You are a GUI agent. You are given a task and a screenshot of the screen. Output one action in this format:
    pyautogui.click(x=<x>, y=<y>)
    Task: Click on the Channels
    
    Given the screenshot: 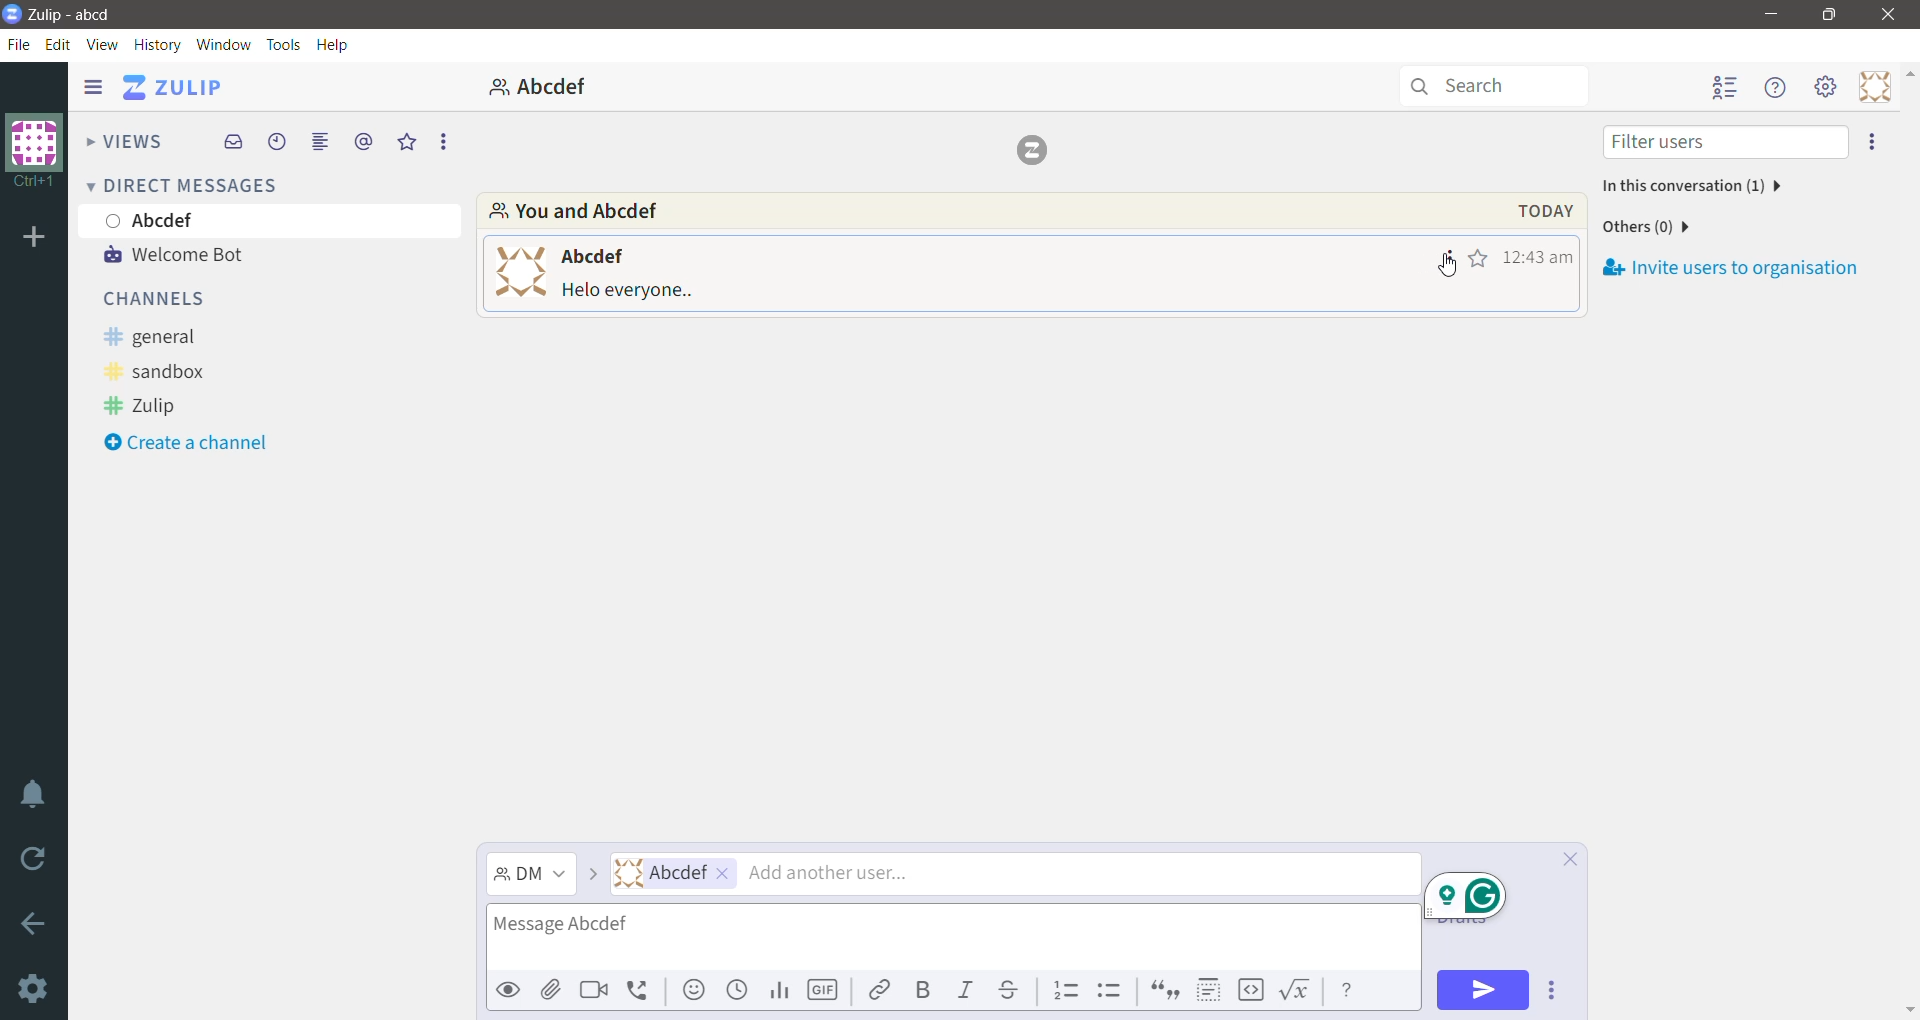 What is the action you would take?
    pyautogui.click(x=163, y=301)
    